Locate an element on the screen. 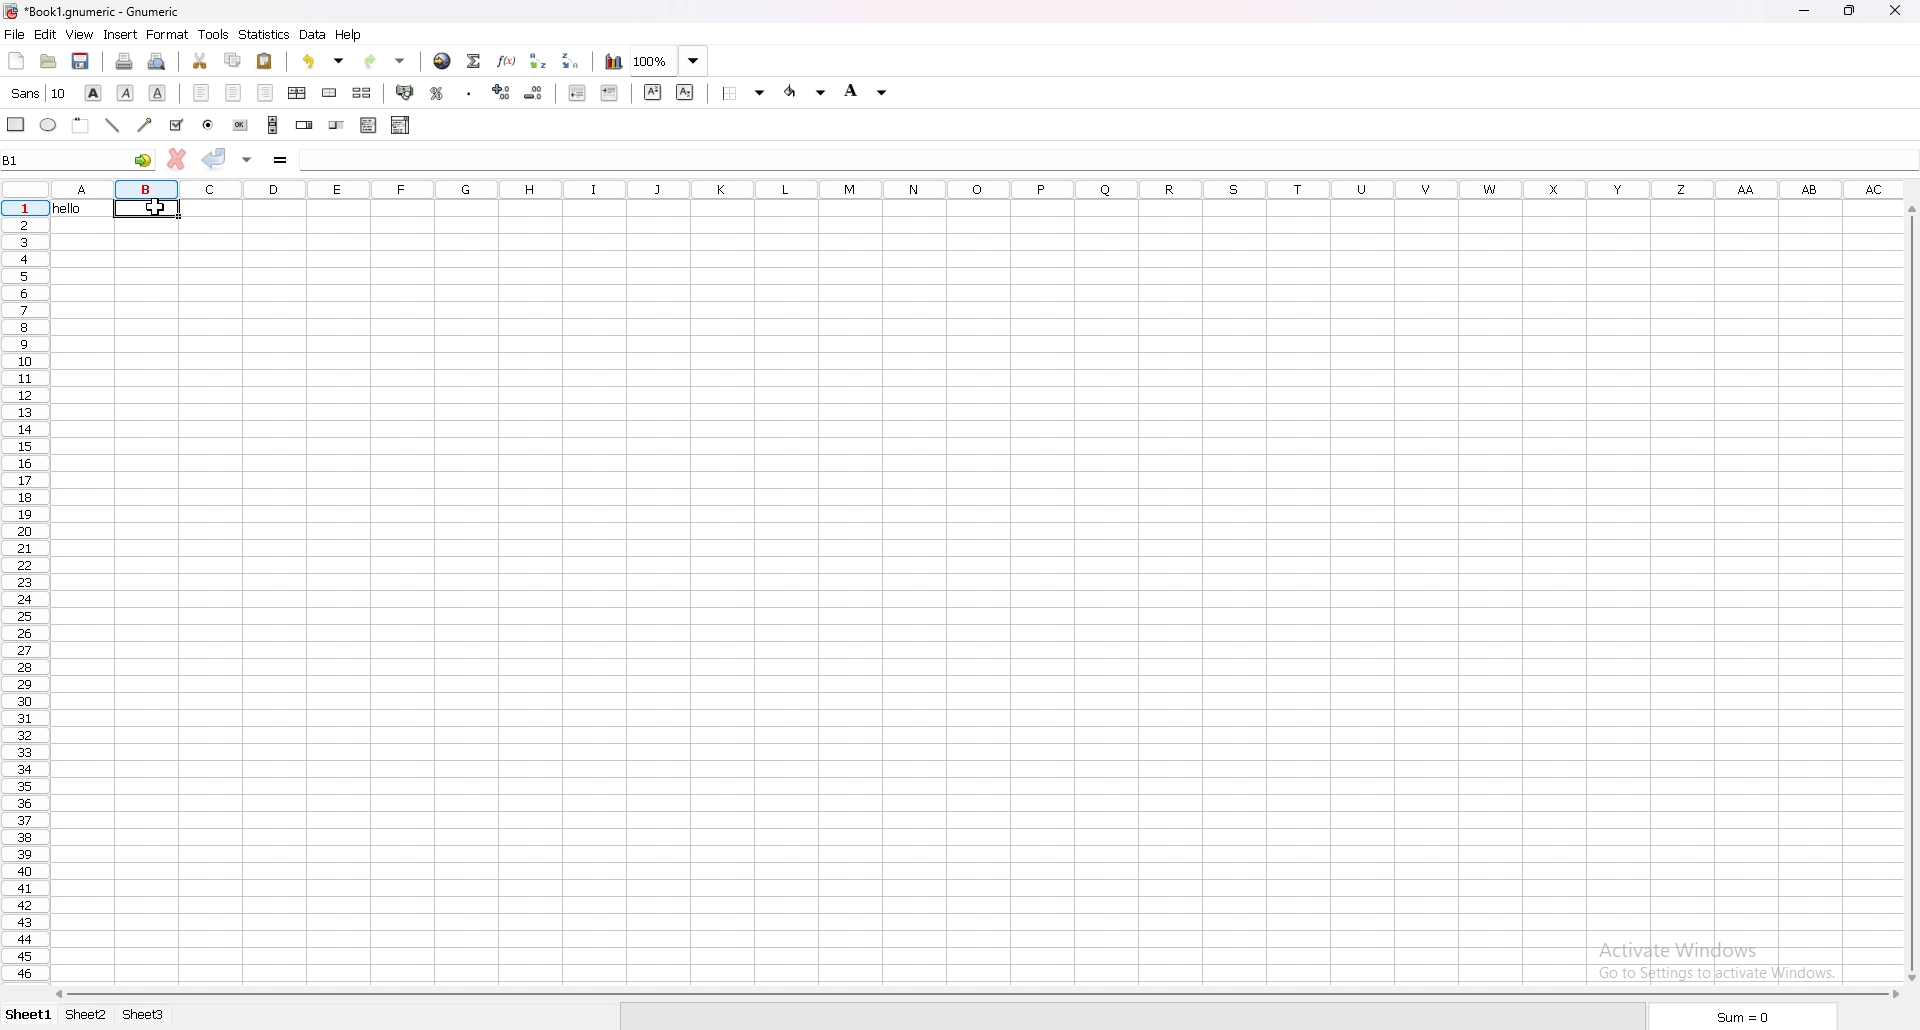  selected cell is located at coordinates (80, 158).